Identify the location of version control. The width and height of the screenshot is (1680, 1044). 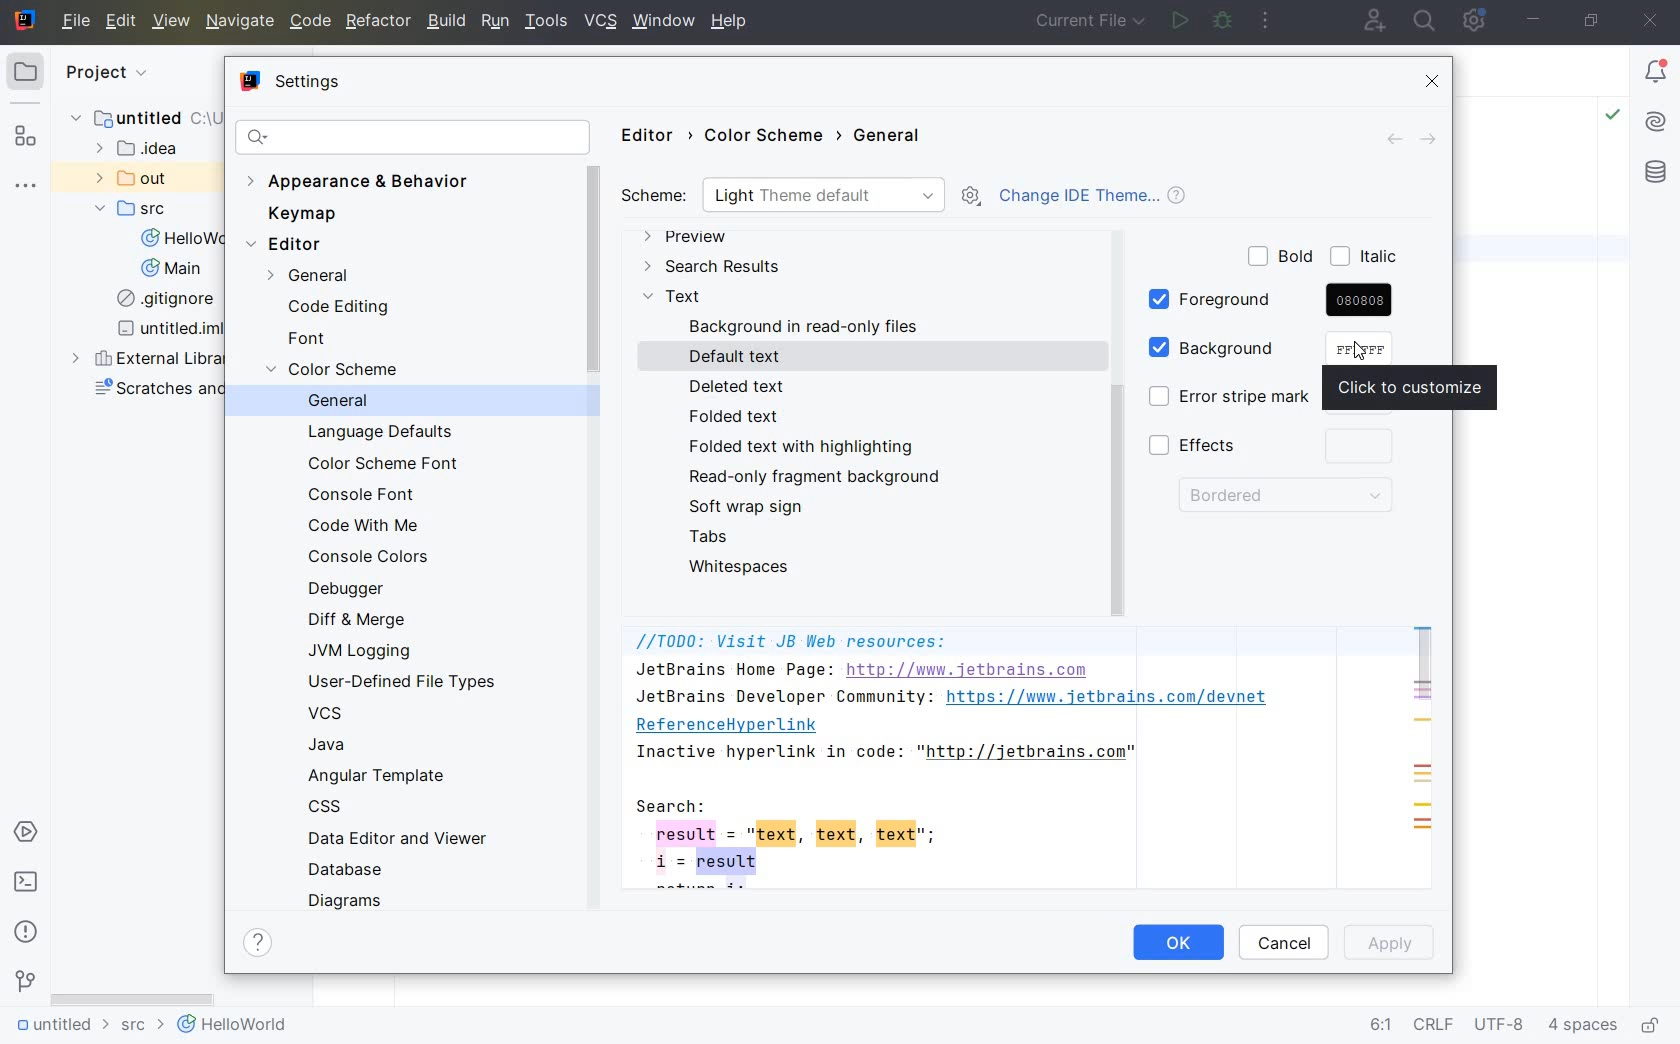
(24, 984).